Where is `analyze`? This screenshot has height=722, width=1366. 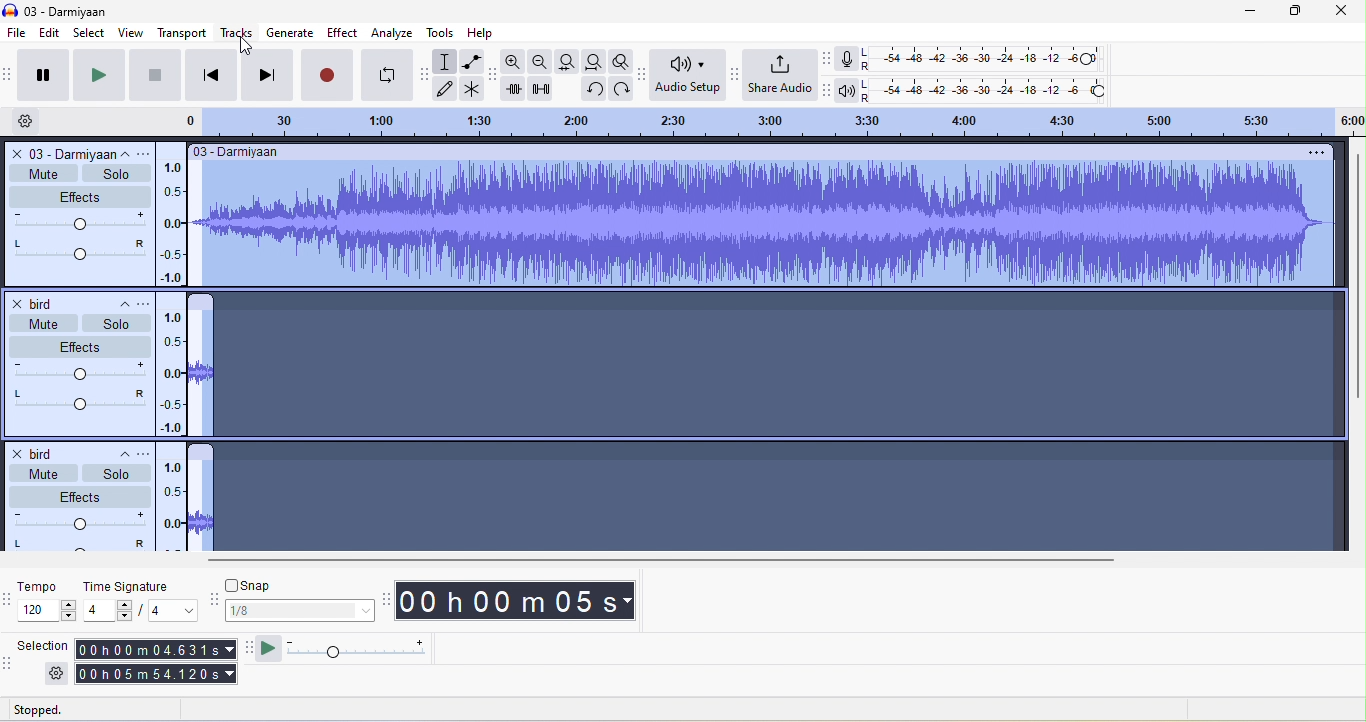 analyze is located at coordinates (393, 34).